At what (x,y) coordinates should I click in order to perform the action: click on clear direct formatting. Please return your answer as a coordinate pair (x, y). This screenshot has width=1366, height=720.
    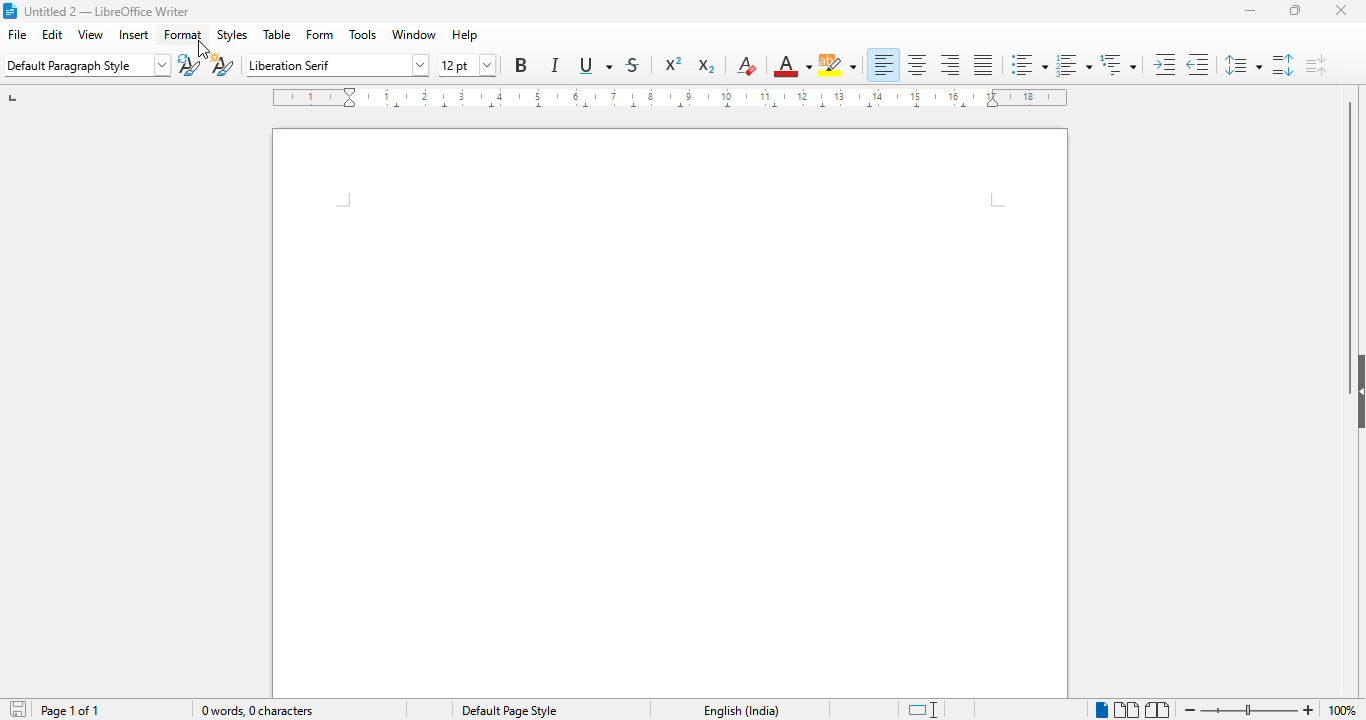
    Looking at the image, I should click on (747, 66).